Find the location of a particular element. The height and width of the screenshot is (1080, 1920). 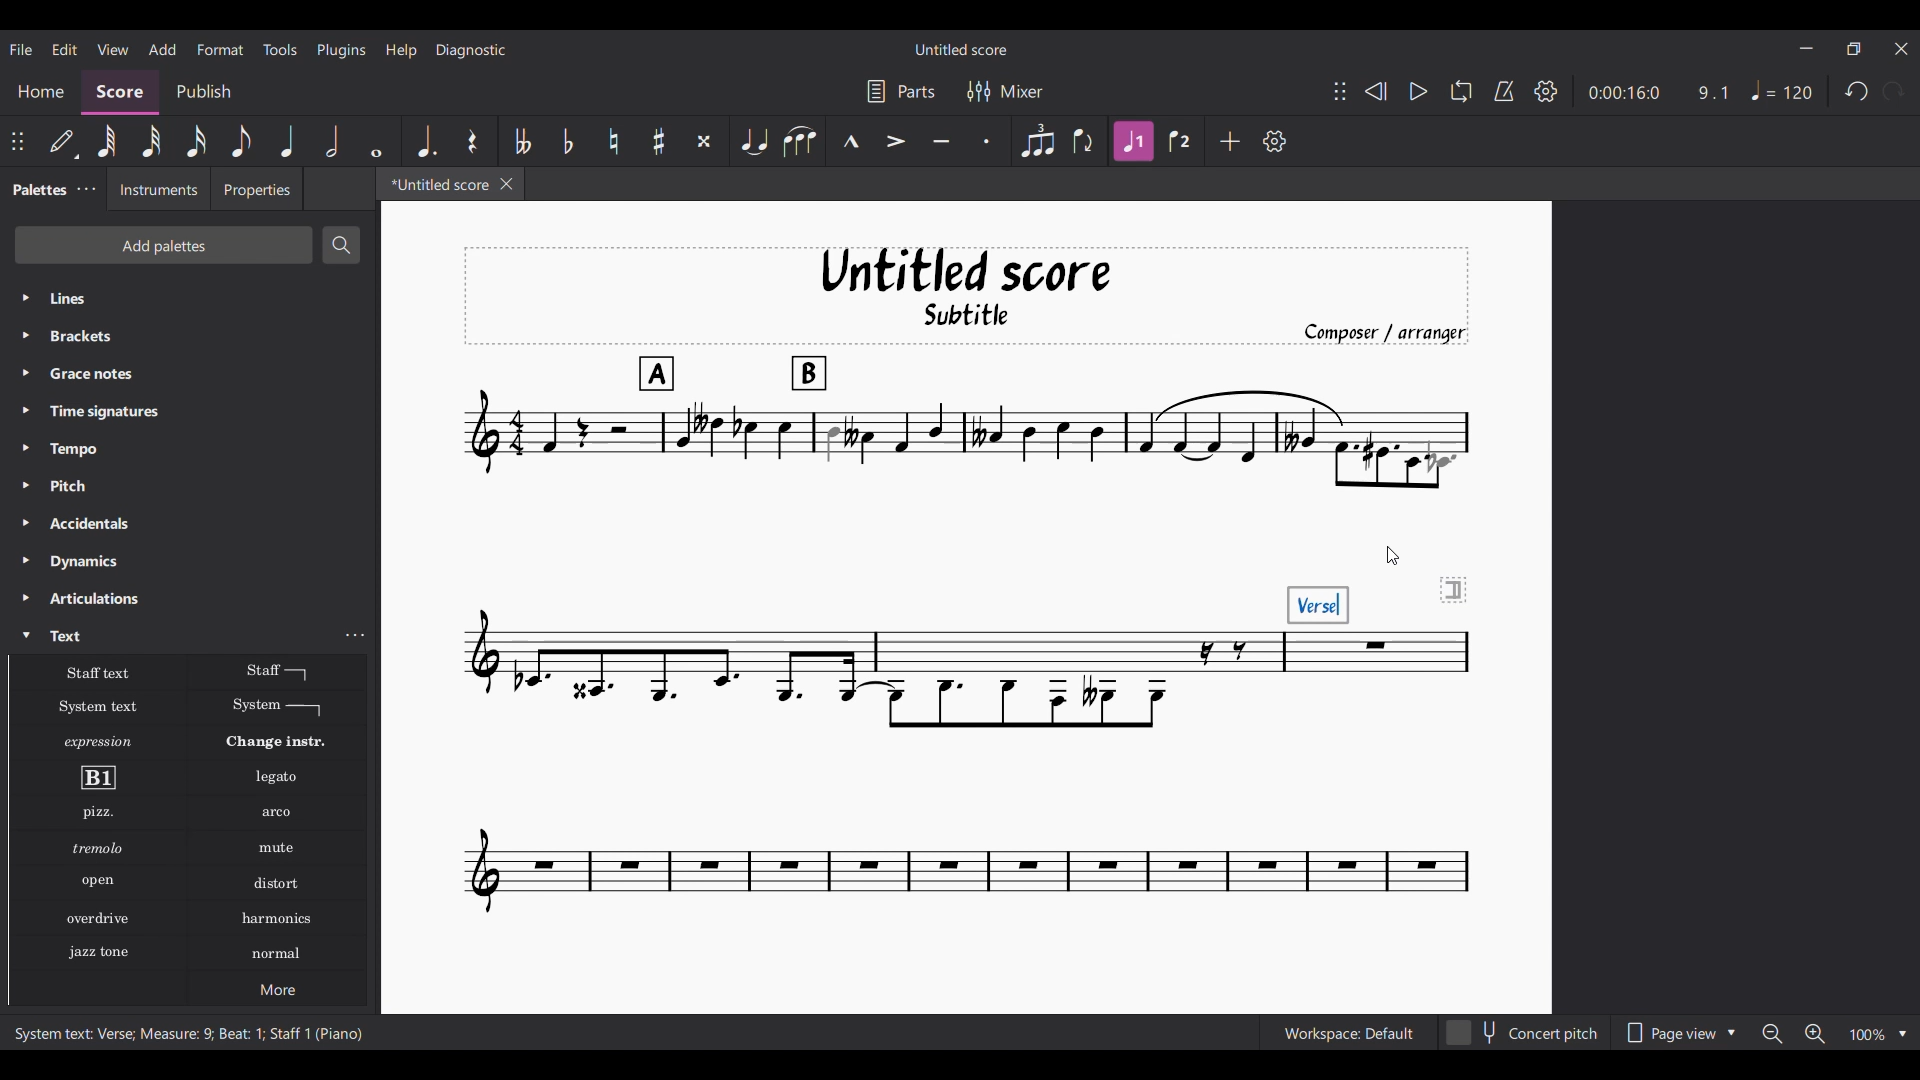

Instruments is located at coordinates (157, 189).